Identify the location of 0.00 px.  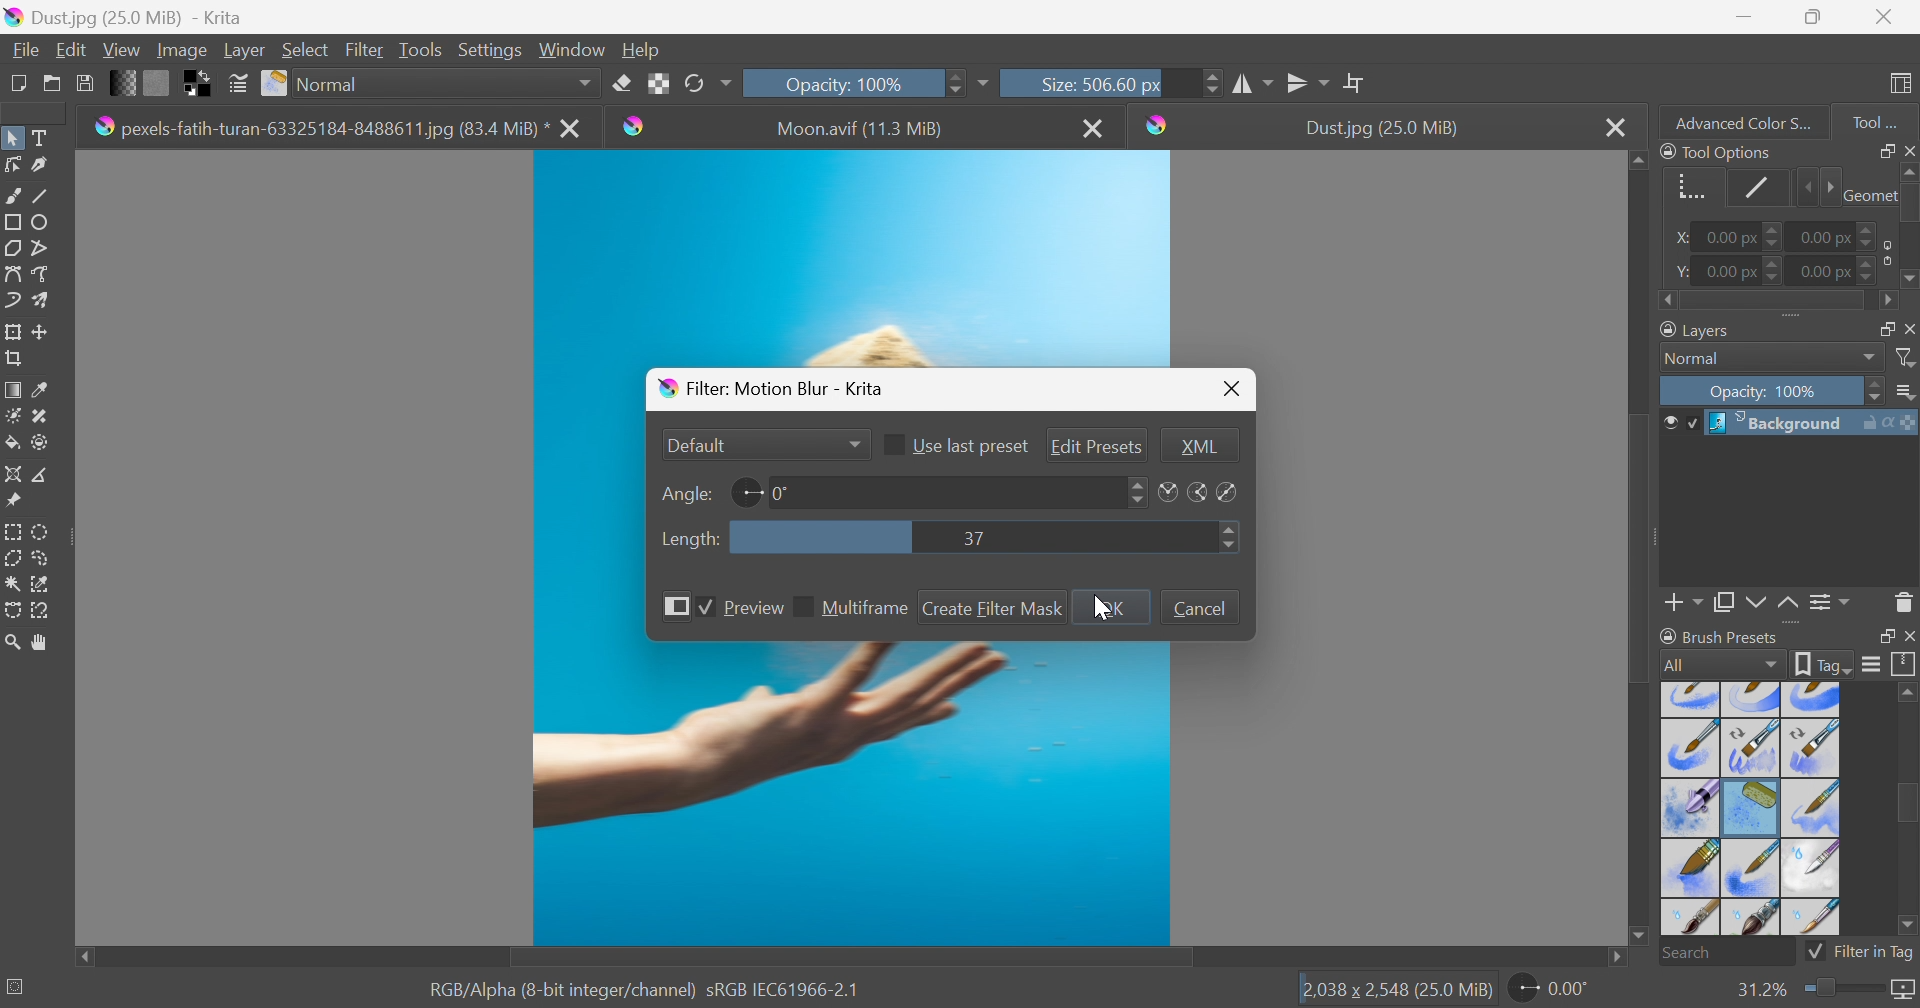
(1728, 238).